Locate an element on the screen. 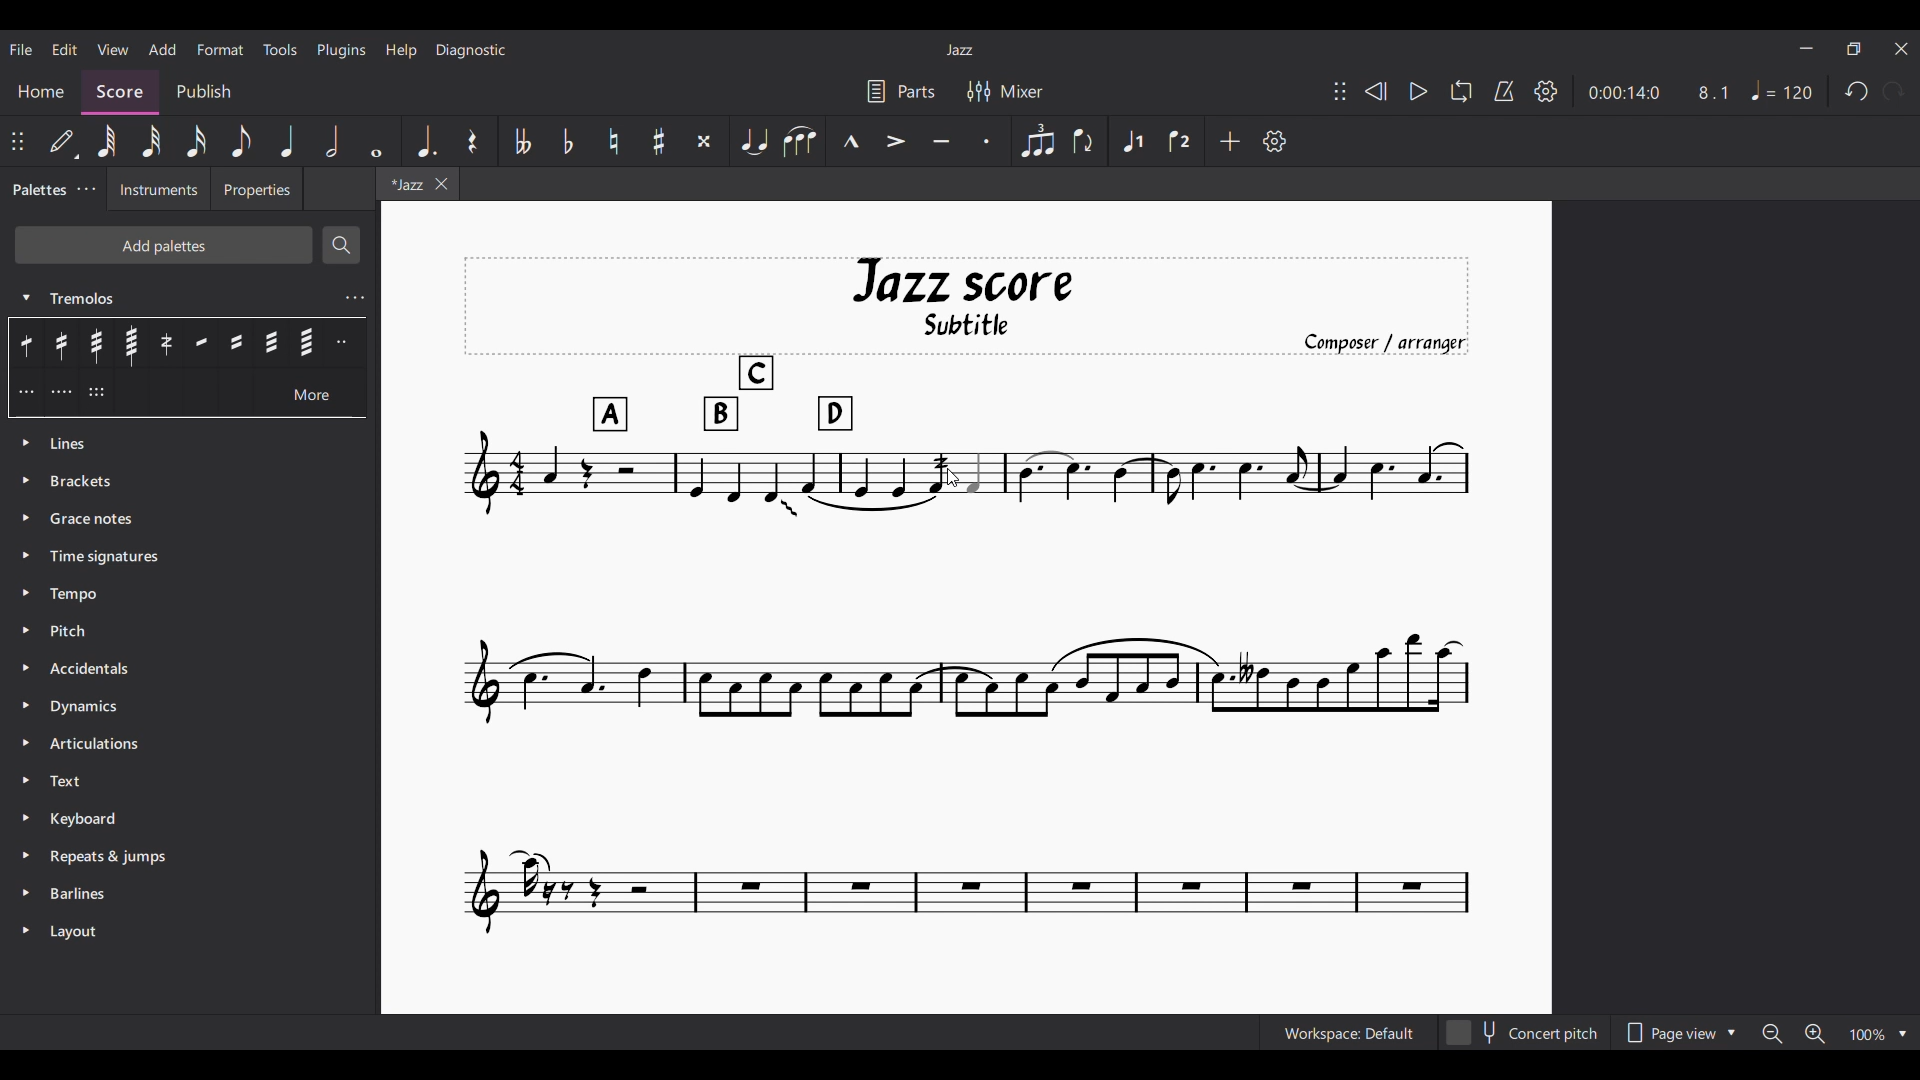 Image resolution: width=1920 pixels, height=1080 pixels. Voice 1 is located at coordinates (1132, 140).